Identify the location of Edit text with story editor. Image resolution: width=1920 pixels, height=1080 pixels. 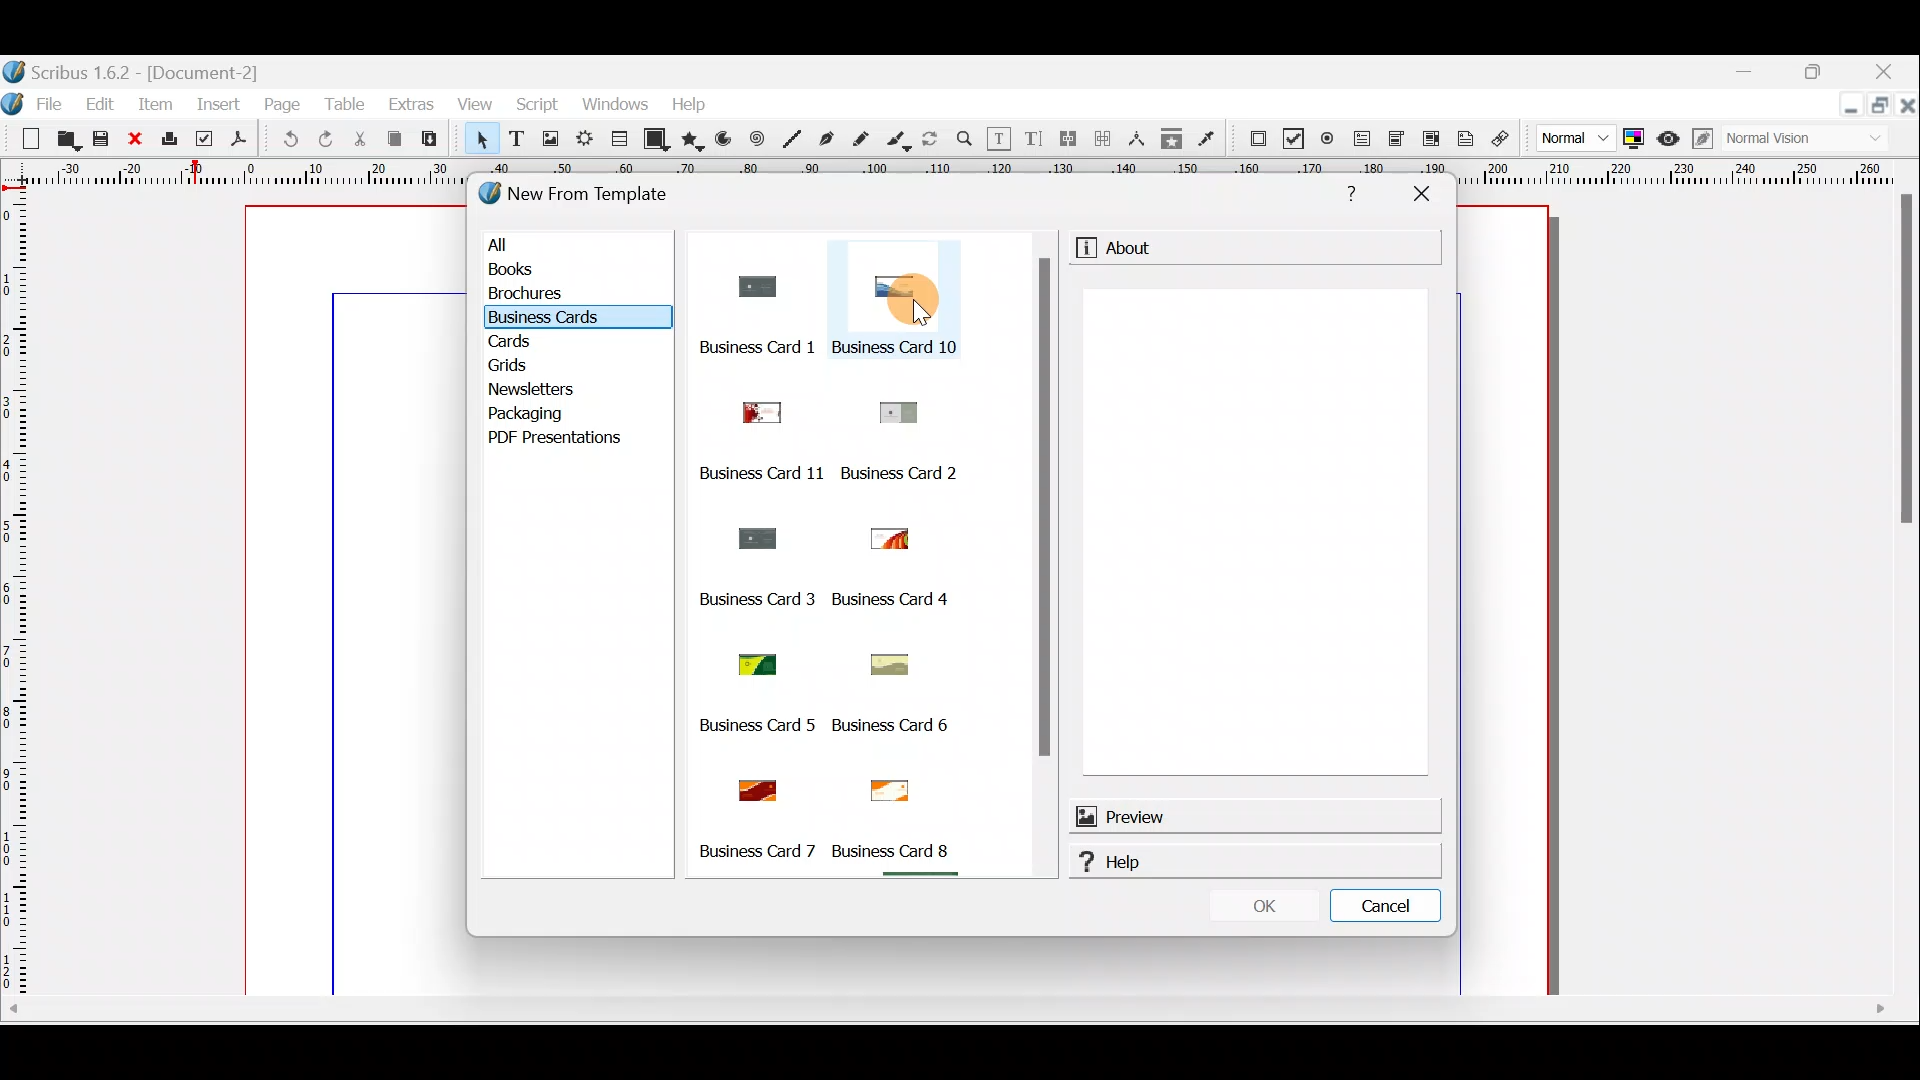
(1034, 137).